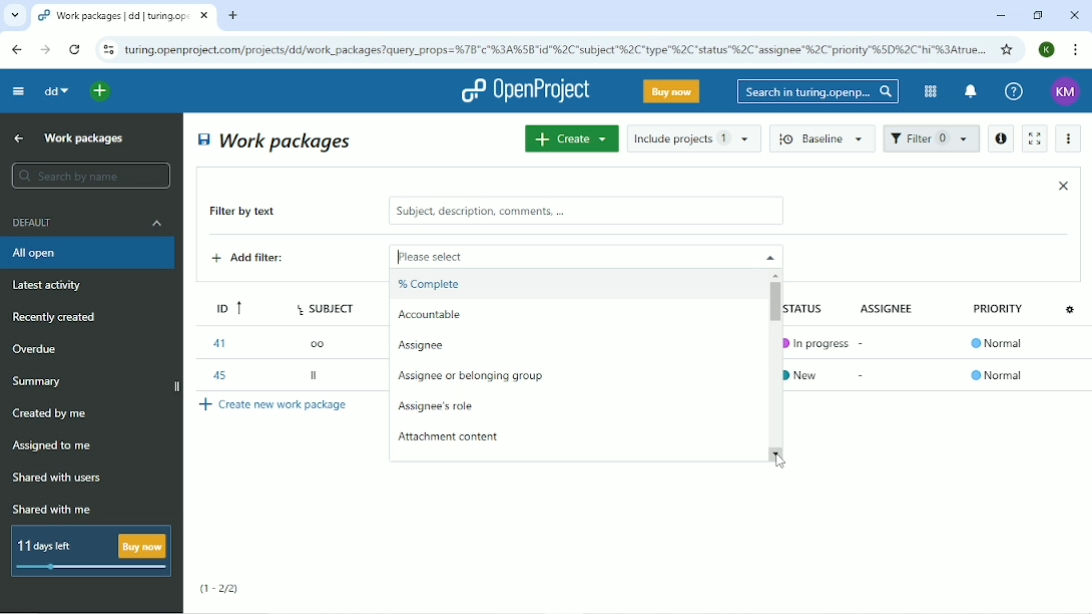 The width and height of the screenshot is (1092, 614). What do you see at coordinates (328, 305) in the screenshot?
I see `Subject` at bounding box center [328, 305].